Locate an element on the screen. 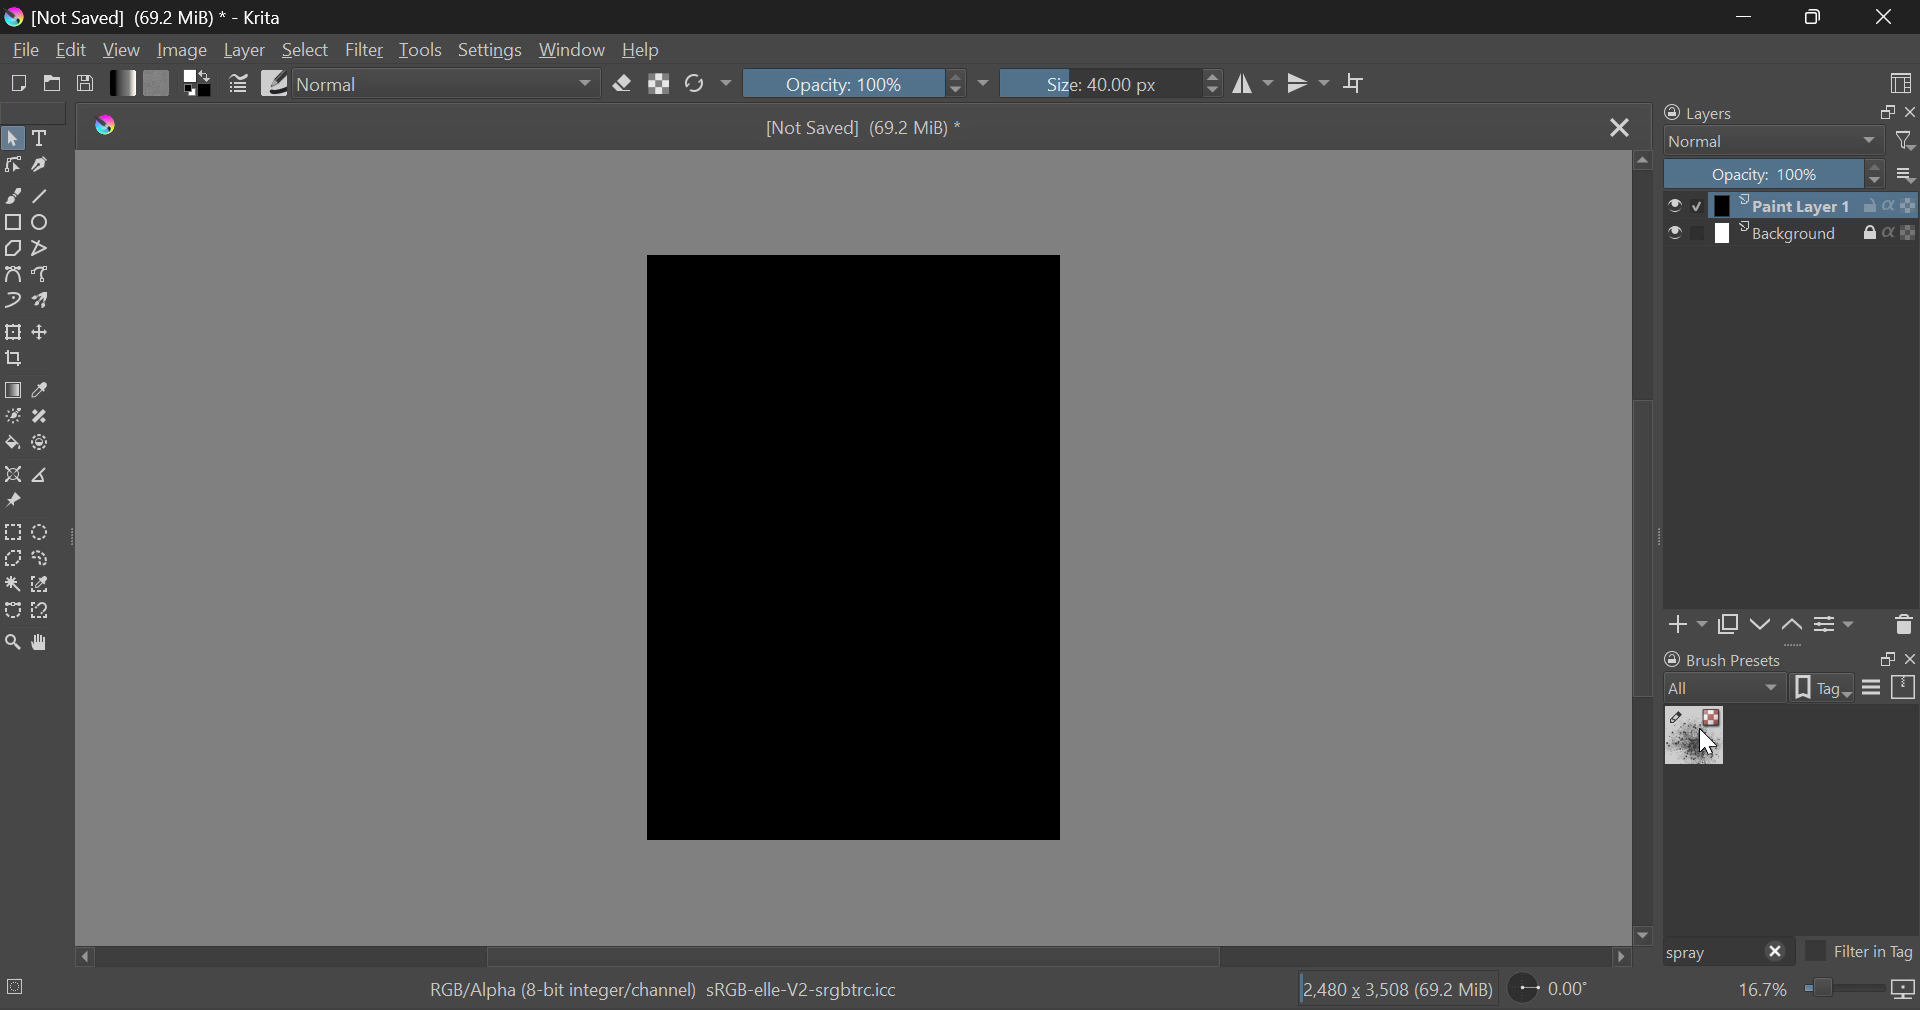 Image resolution: width=1920 pixels, height=1010 pixels. Polyline is located at coordinates (42, 249).